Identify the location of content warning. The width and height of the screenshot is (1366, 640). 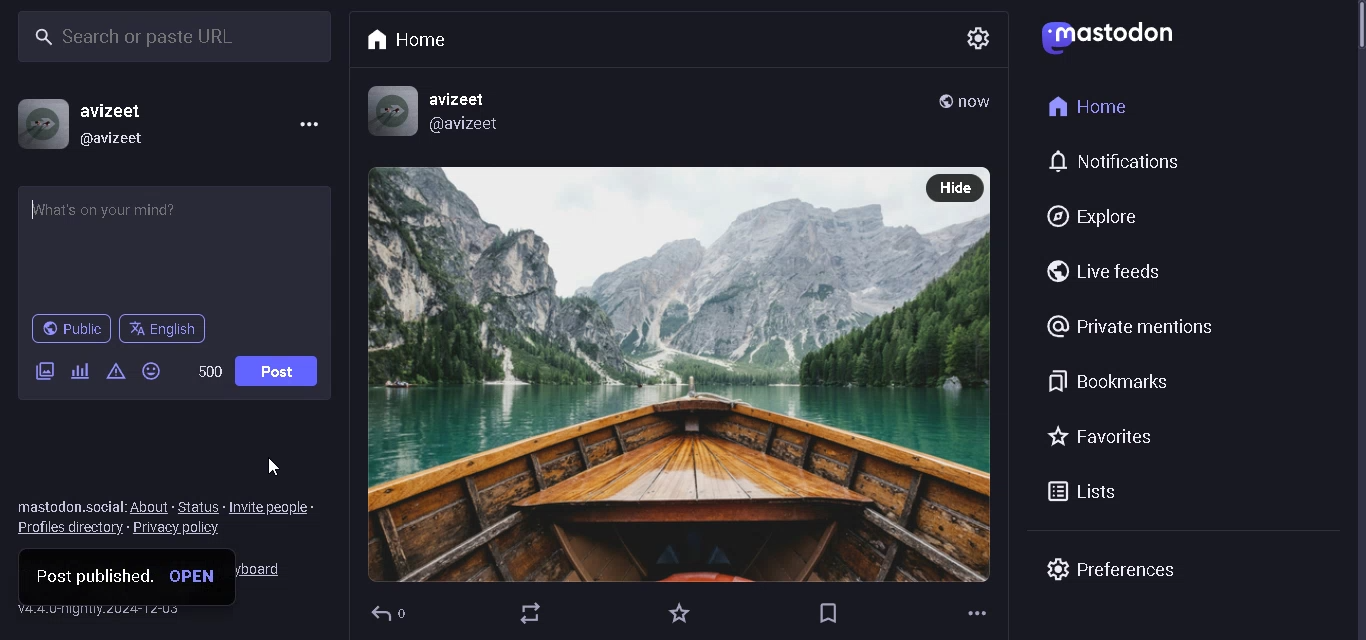
(117, 373).